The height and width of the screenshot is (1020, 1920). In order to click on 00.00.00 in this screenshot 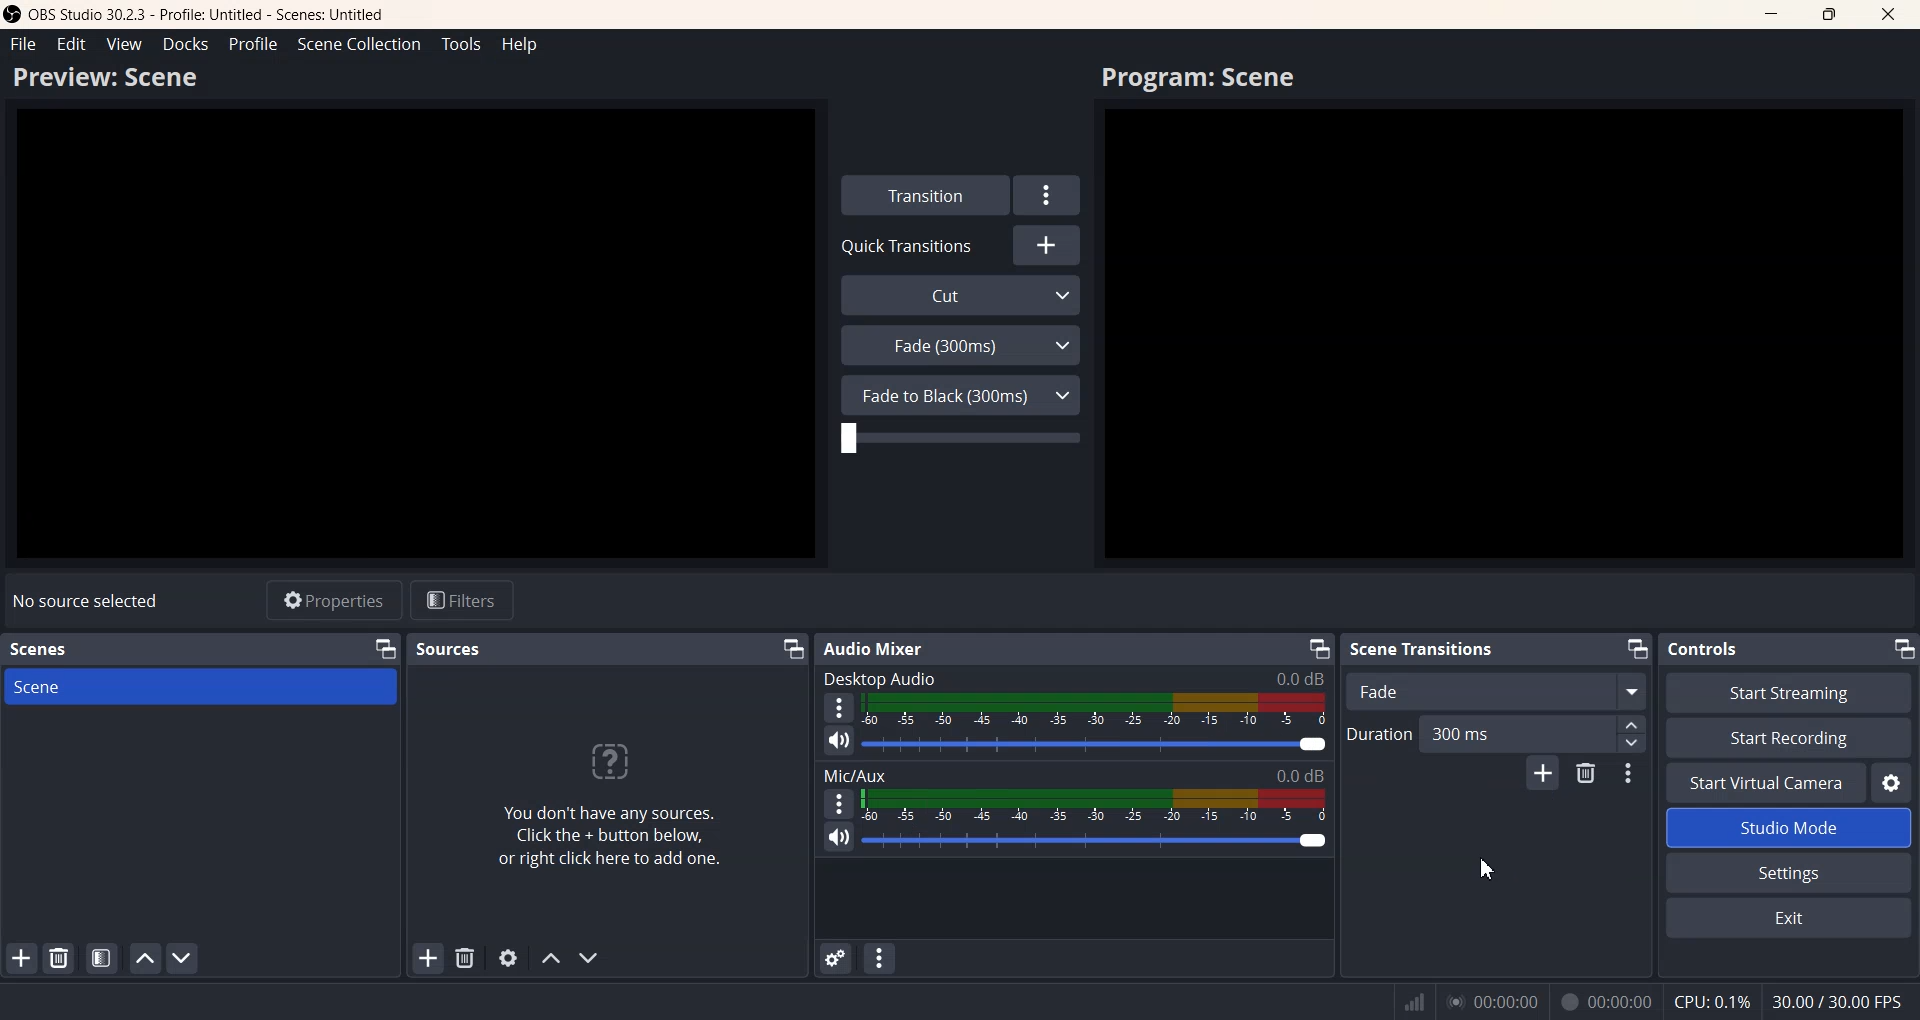, I will do `click(1609, 1003)`.